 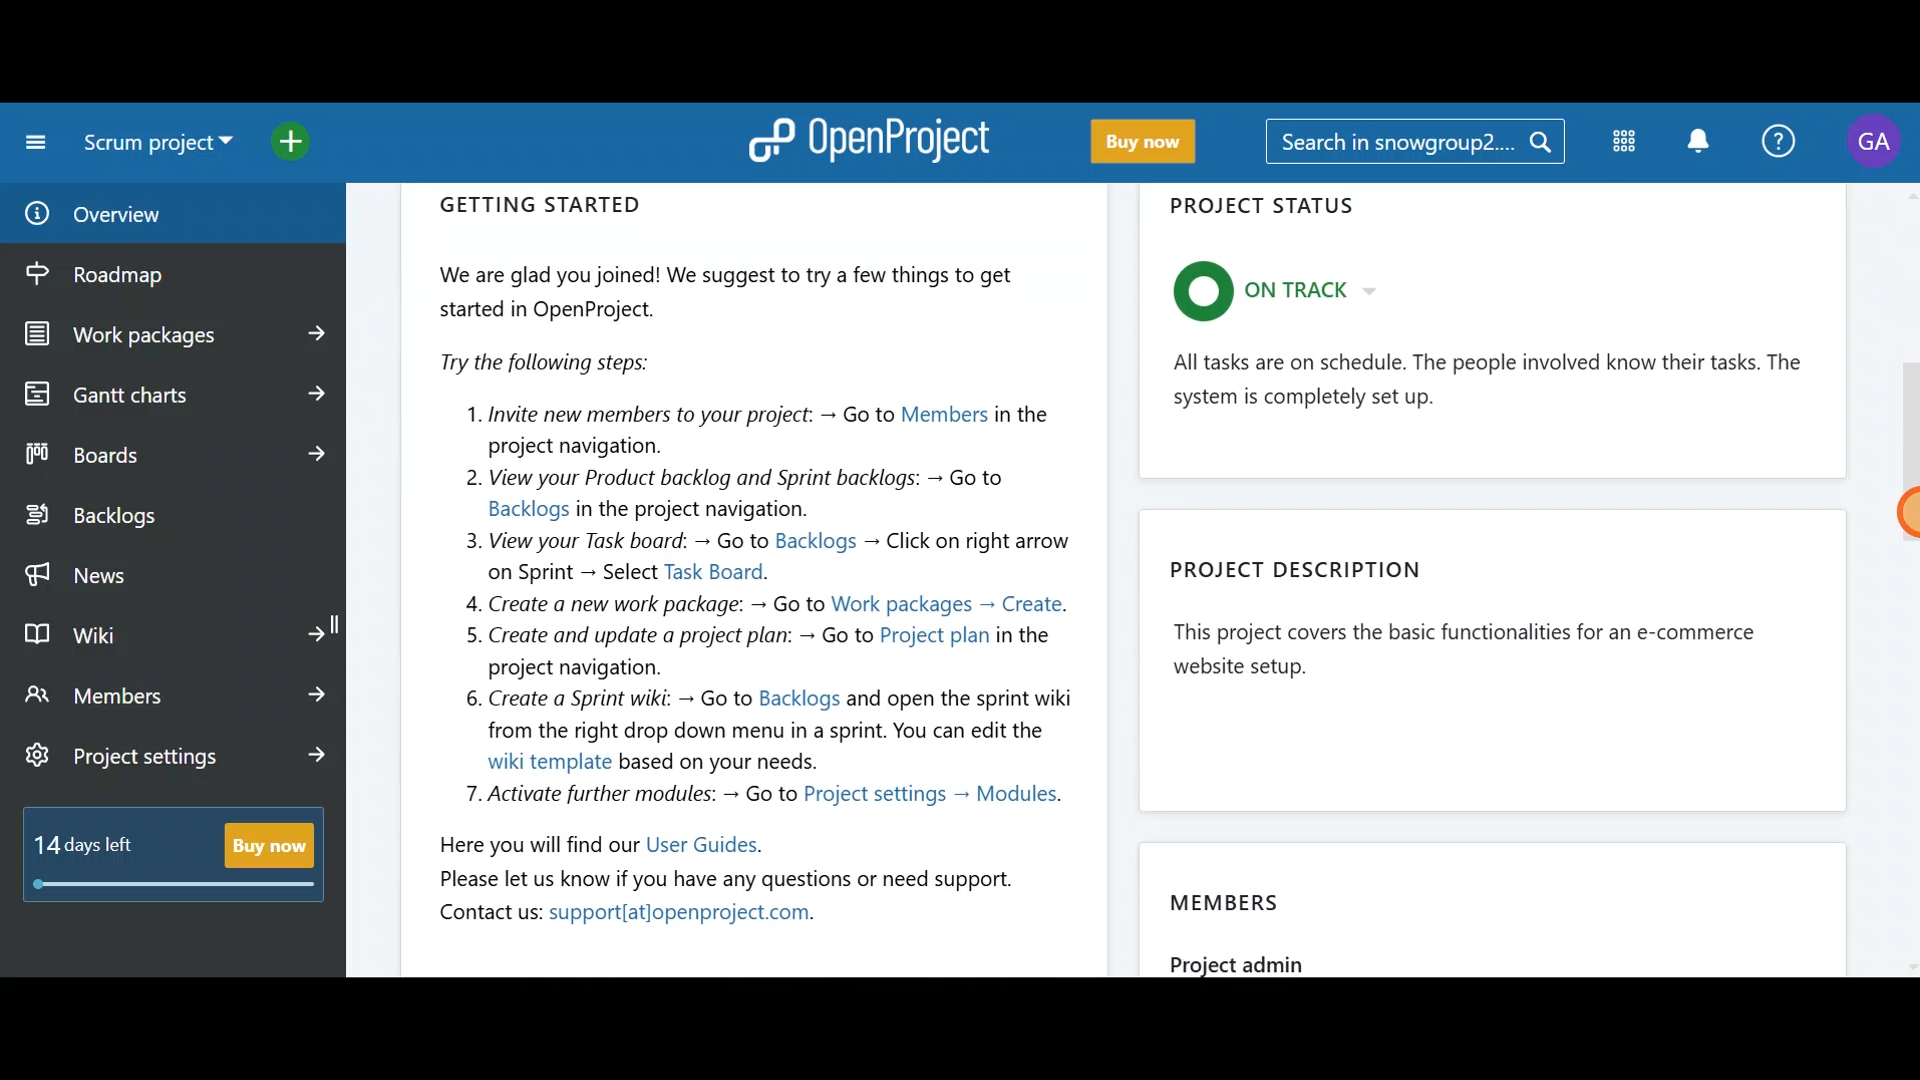 What do you see at coordinates (31, 142) in the screenshot?
I see `Collapse project menu` at bounding box center [31, 142].